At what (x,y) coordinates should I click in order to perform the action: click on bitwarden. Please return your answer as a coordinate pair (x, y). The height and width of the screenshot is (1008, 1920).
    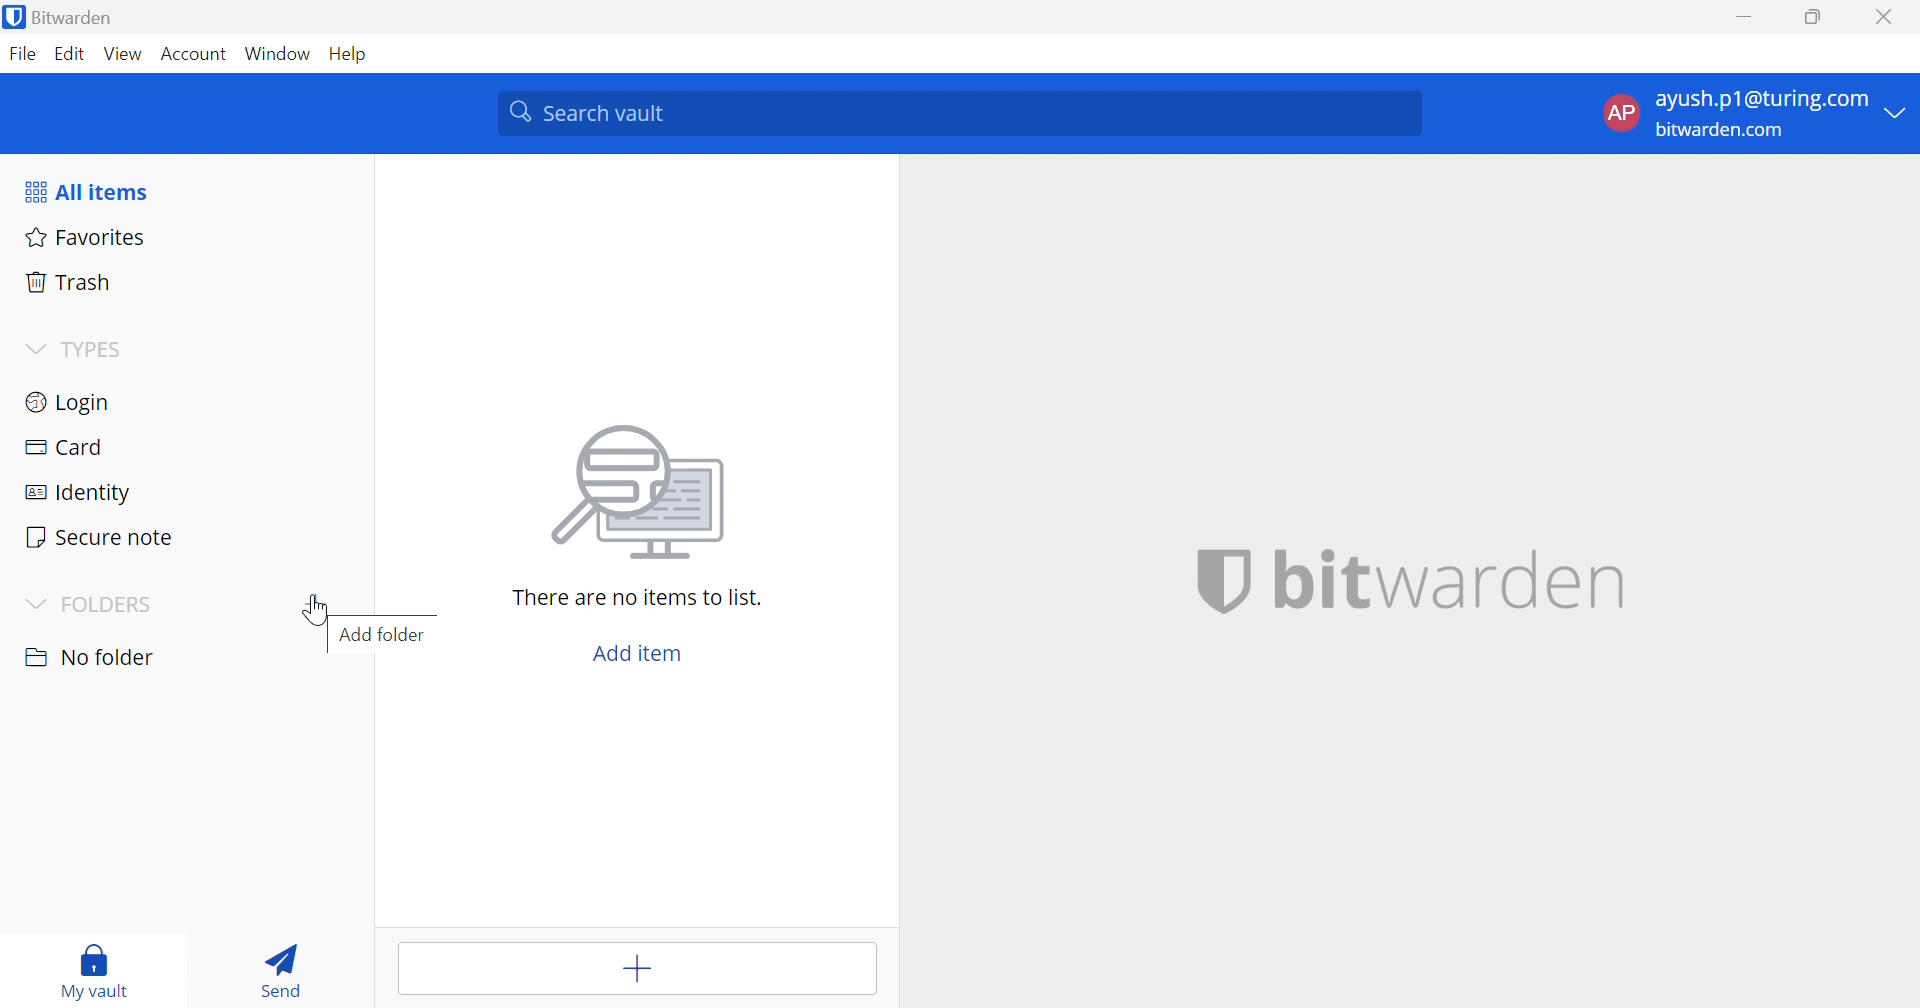
    Looking at the image, I should click on (1453, 582).